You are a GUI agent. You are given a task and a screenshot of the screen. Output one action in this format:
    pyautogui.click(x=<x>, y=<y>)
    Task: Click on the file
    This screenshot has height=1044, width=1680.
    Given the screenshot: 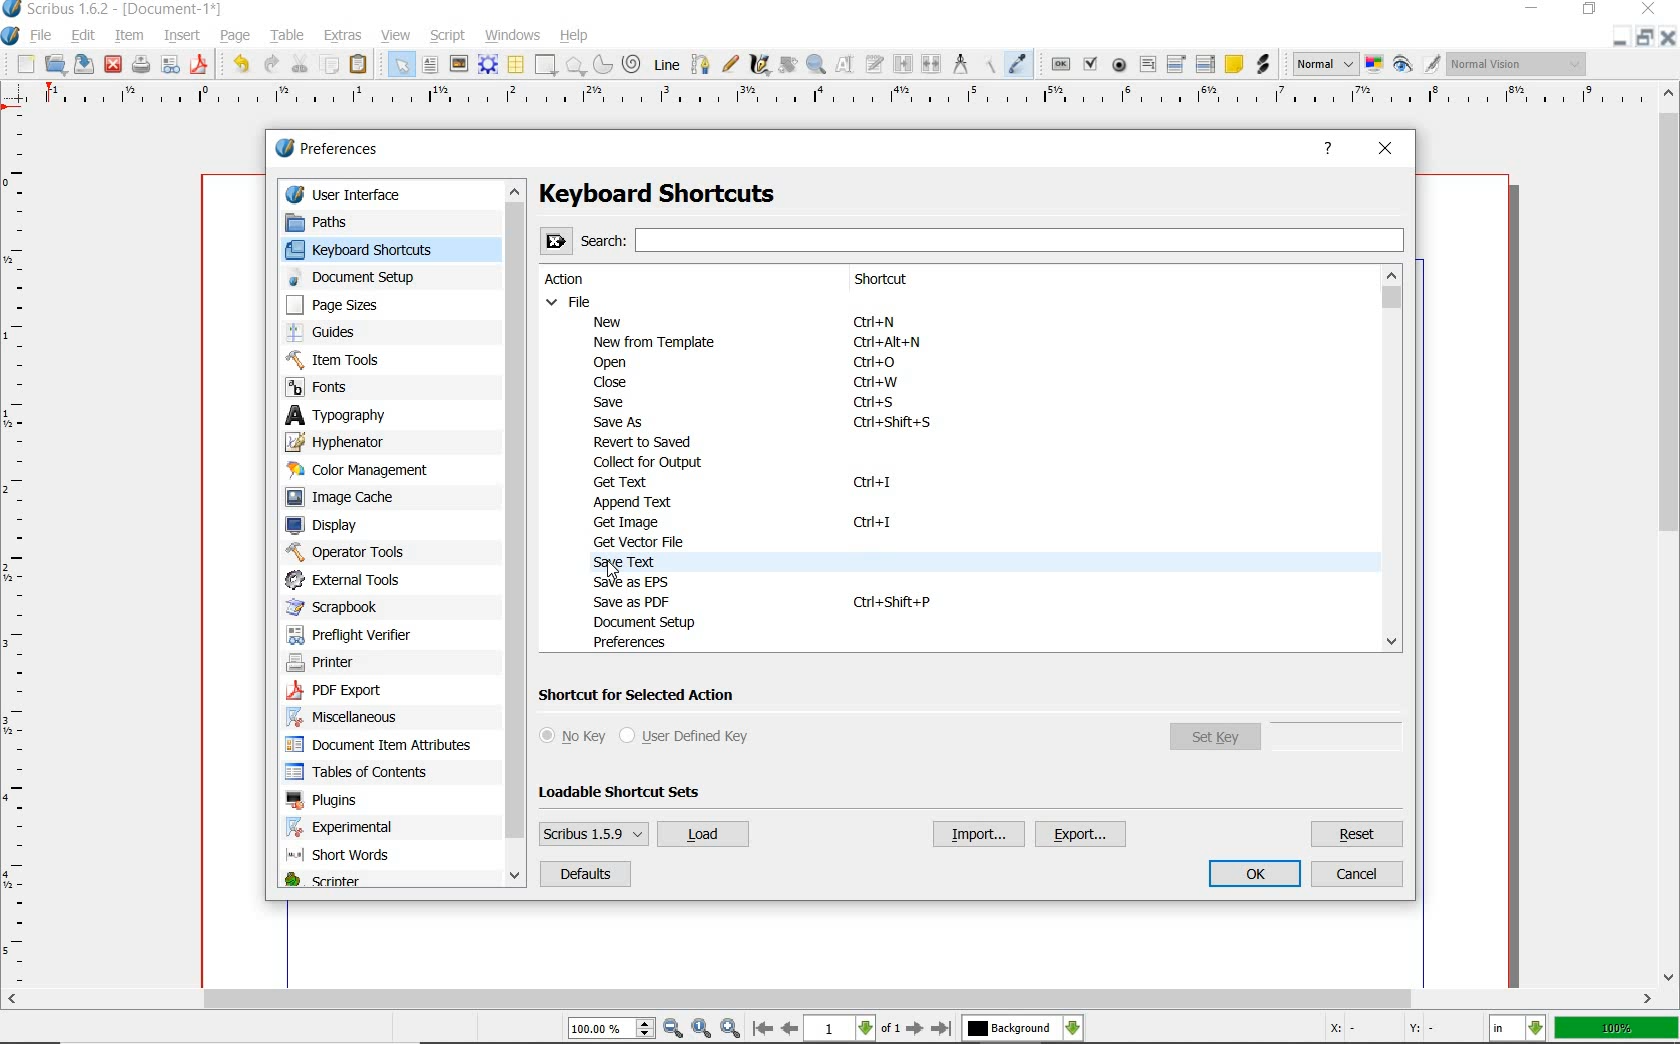 What is the action you would take?
    pyautogui.click(x=46, y=37)
    